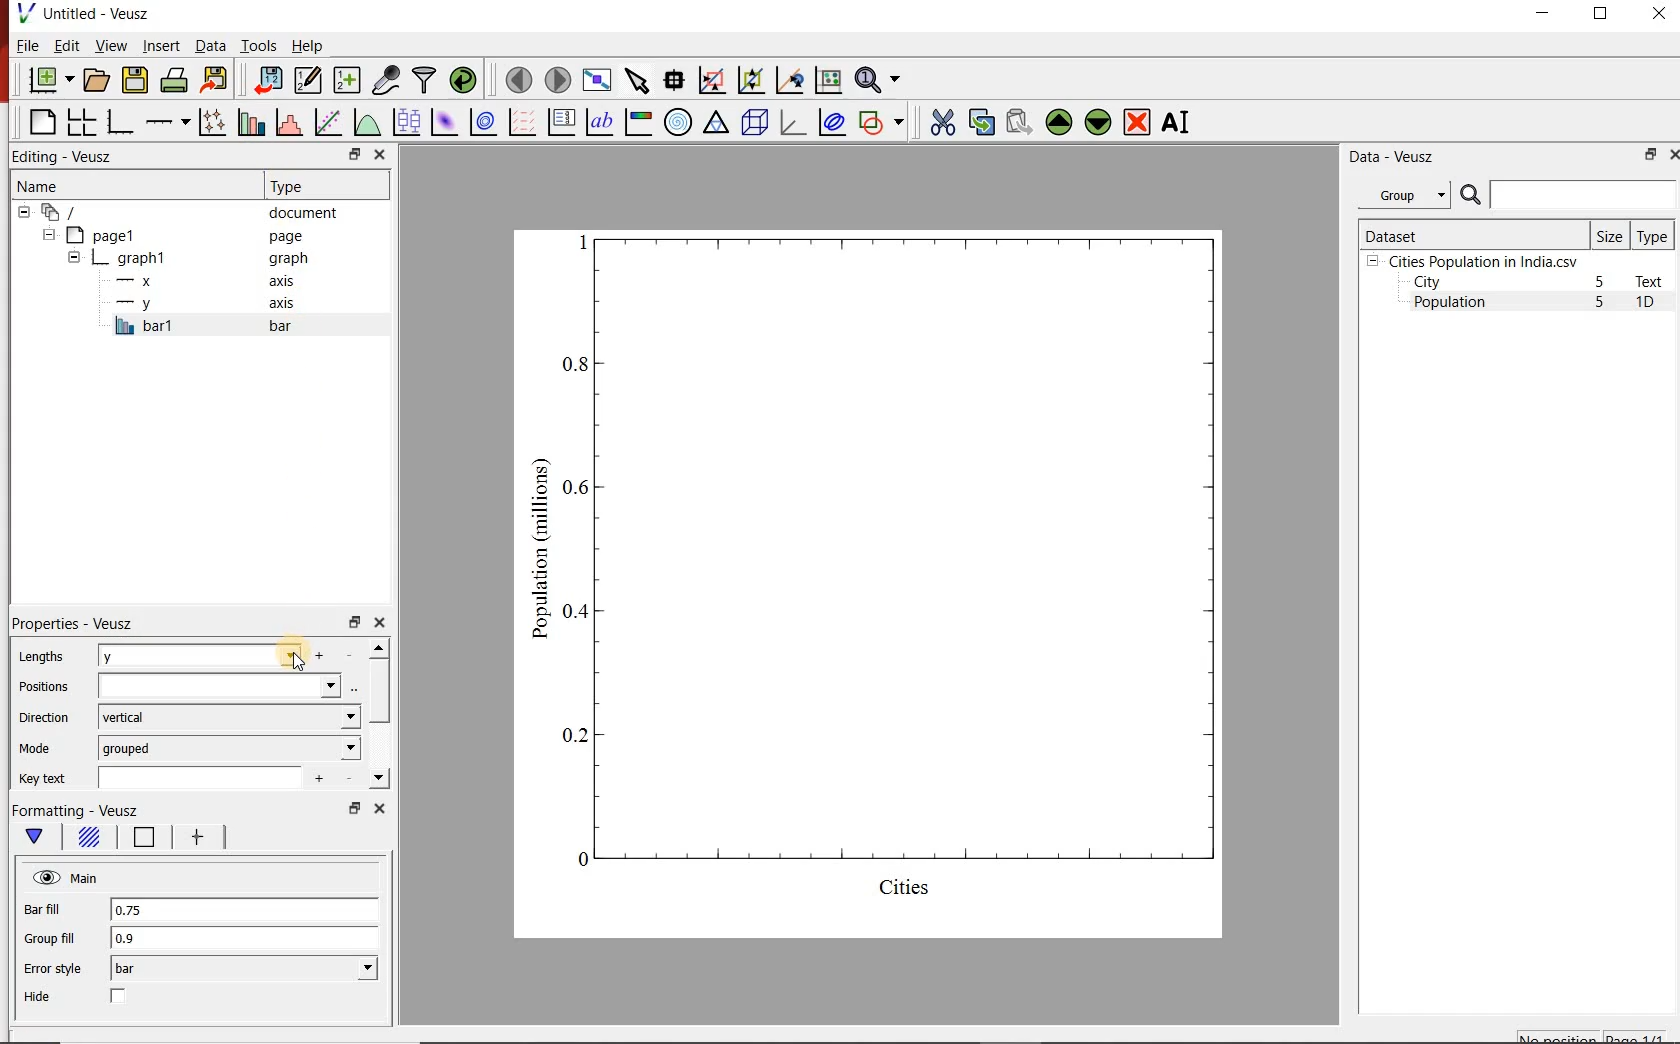  What do you see at coordinates (243, 911) in the screenshot?
I see `0.75` at bounding box center [243, 911].